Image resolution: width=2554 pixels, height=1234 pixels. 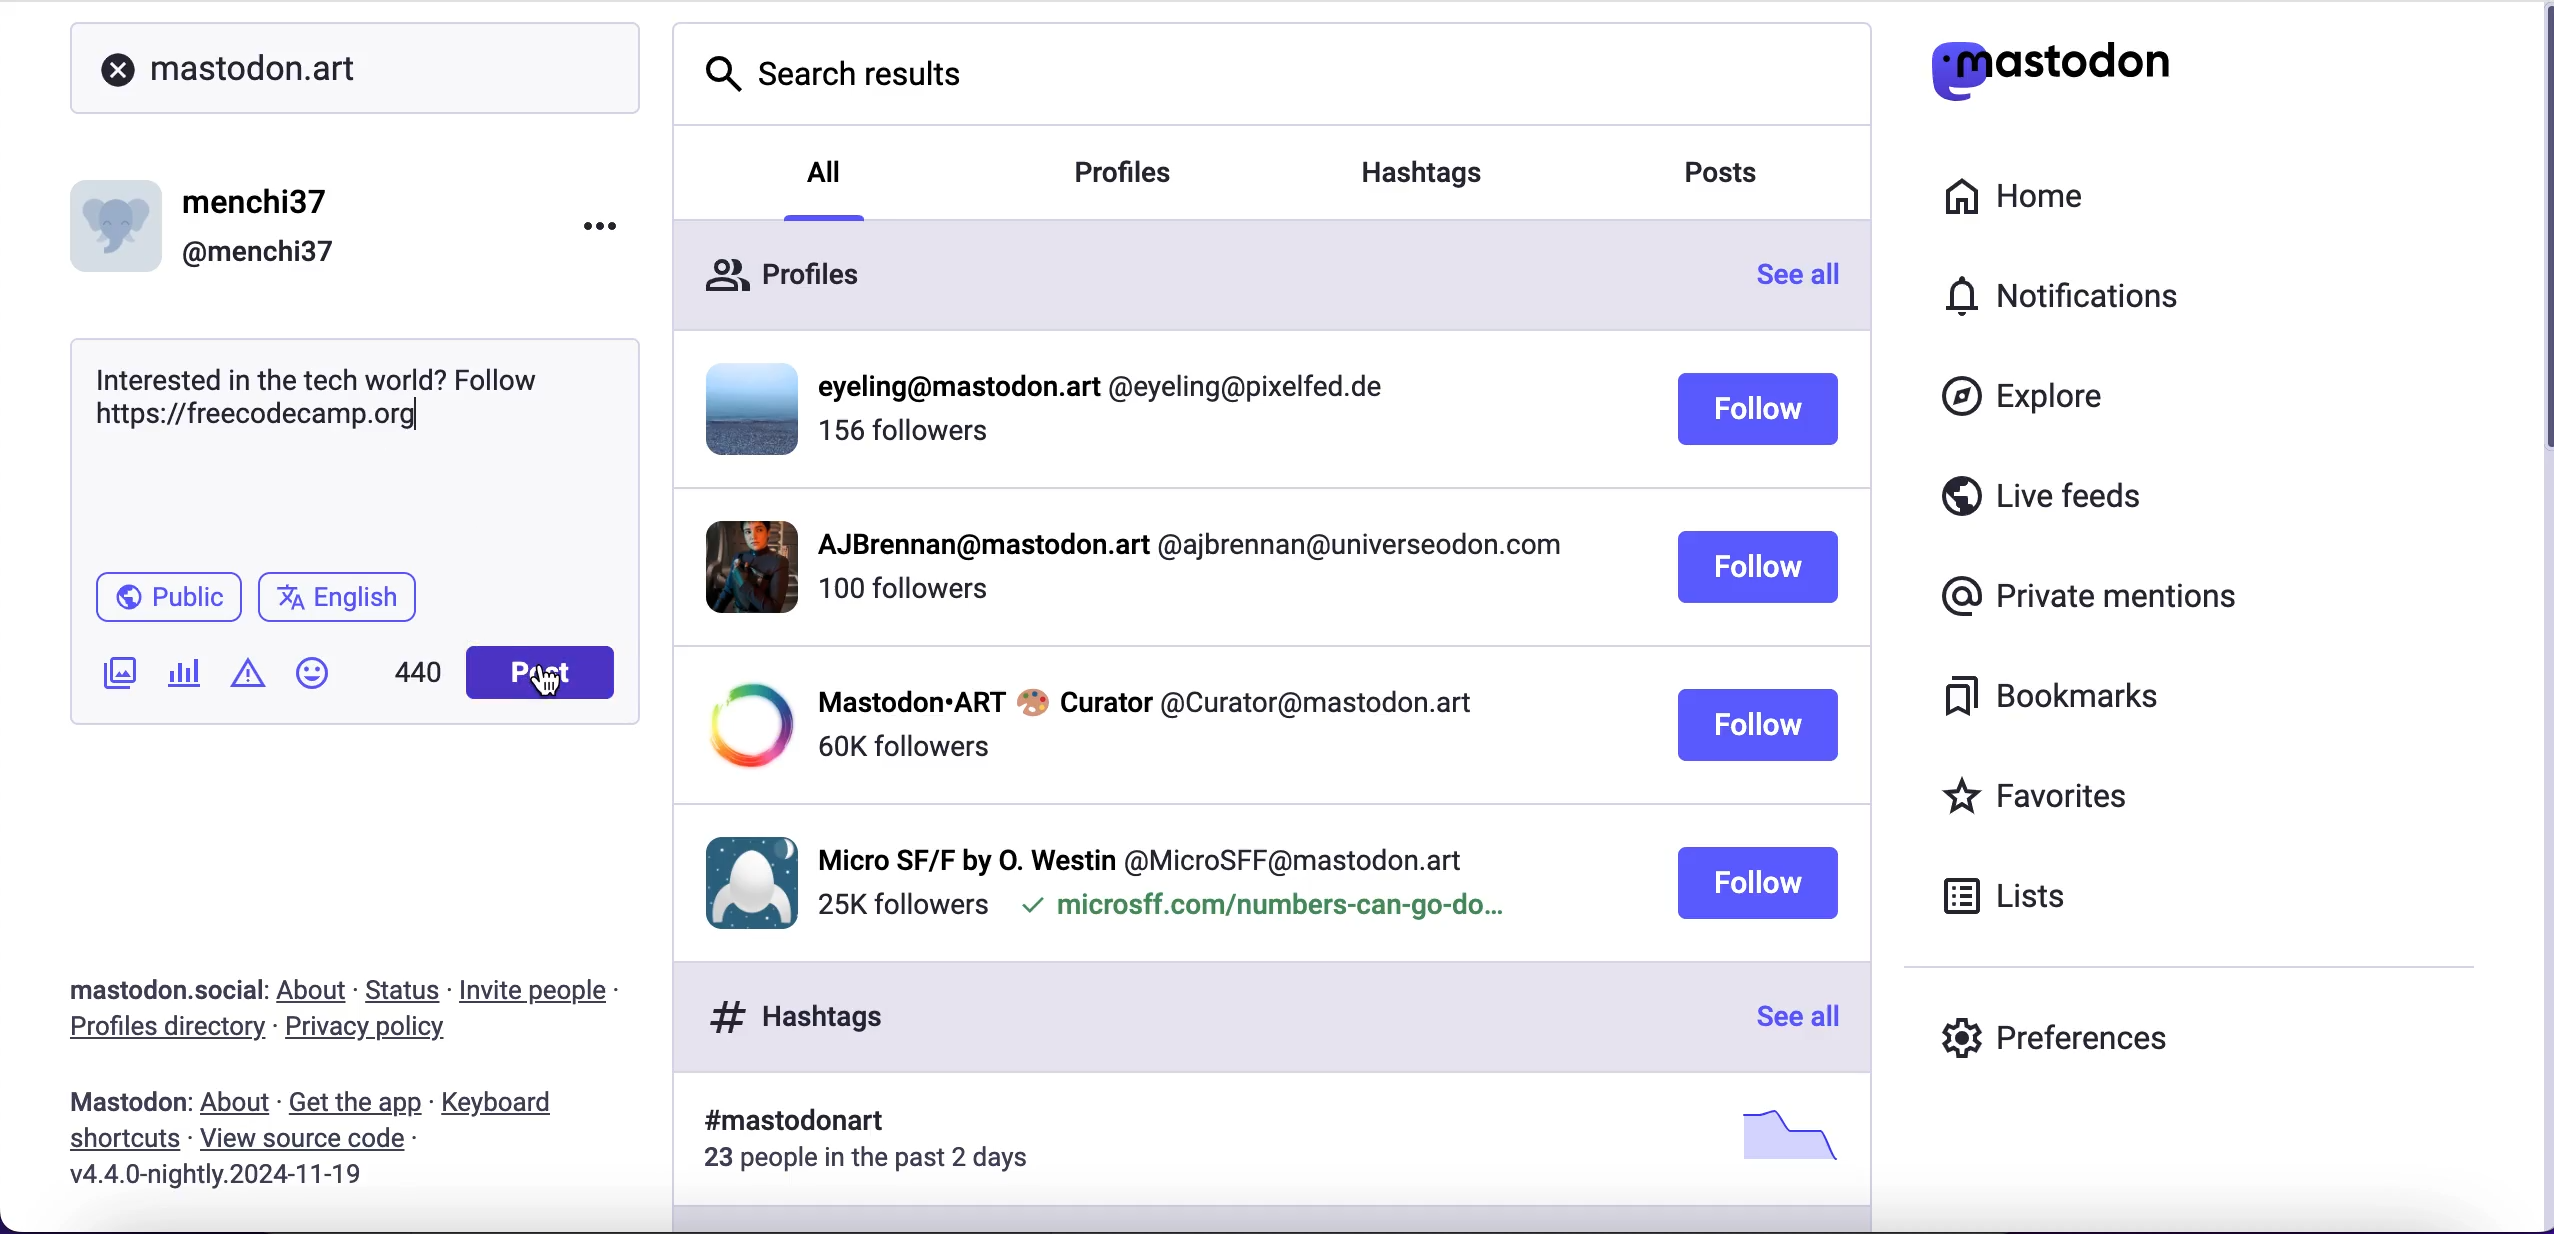 I want to click on keyboard, so click(x=522, y=1102).